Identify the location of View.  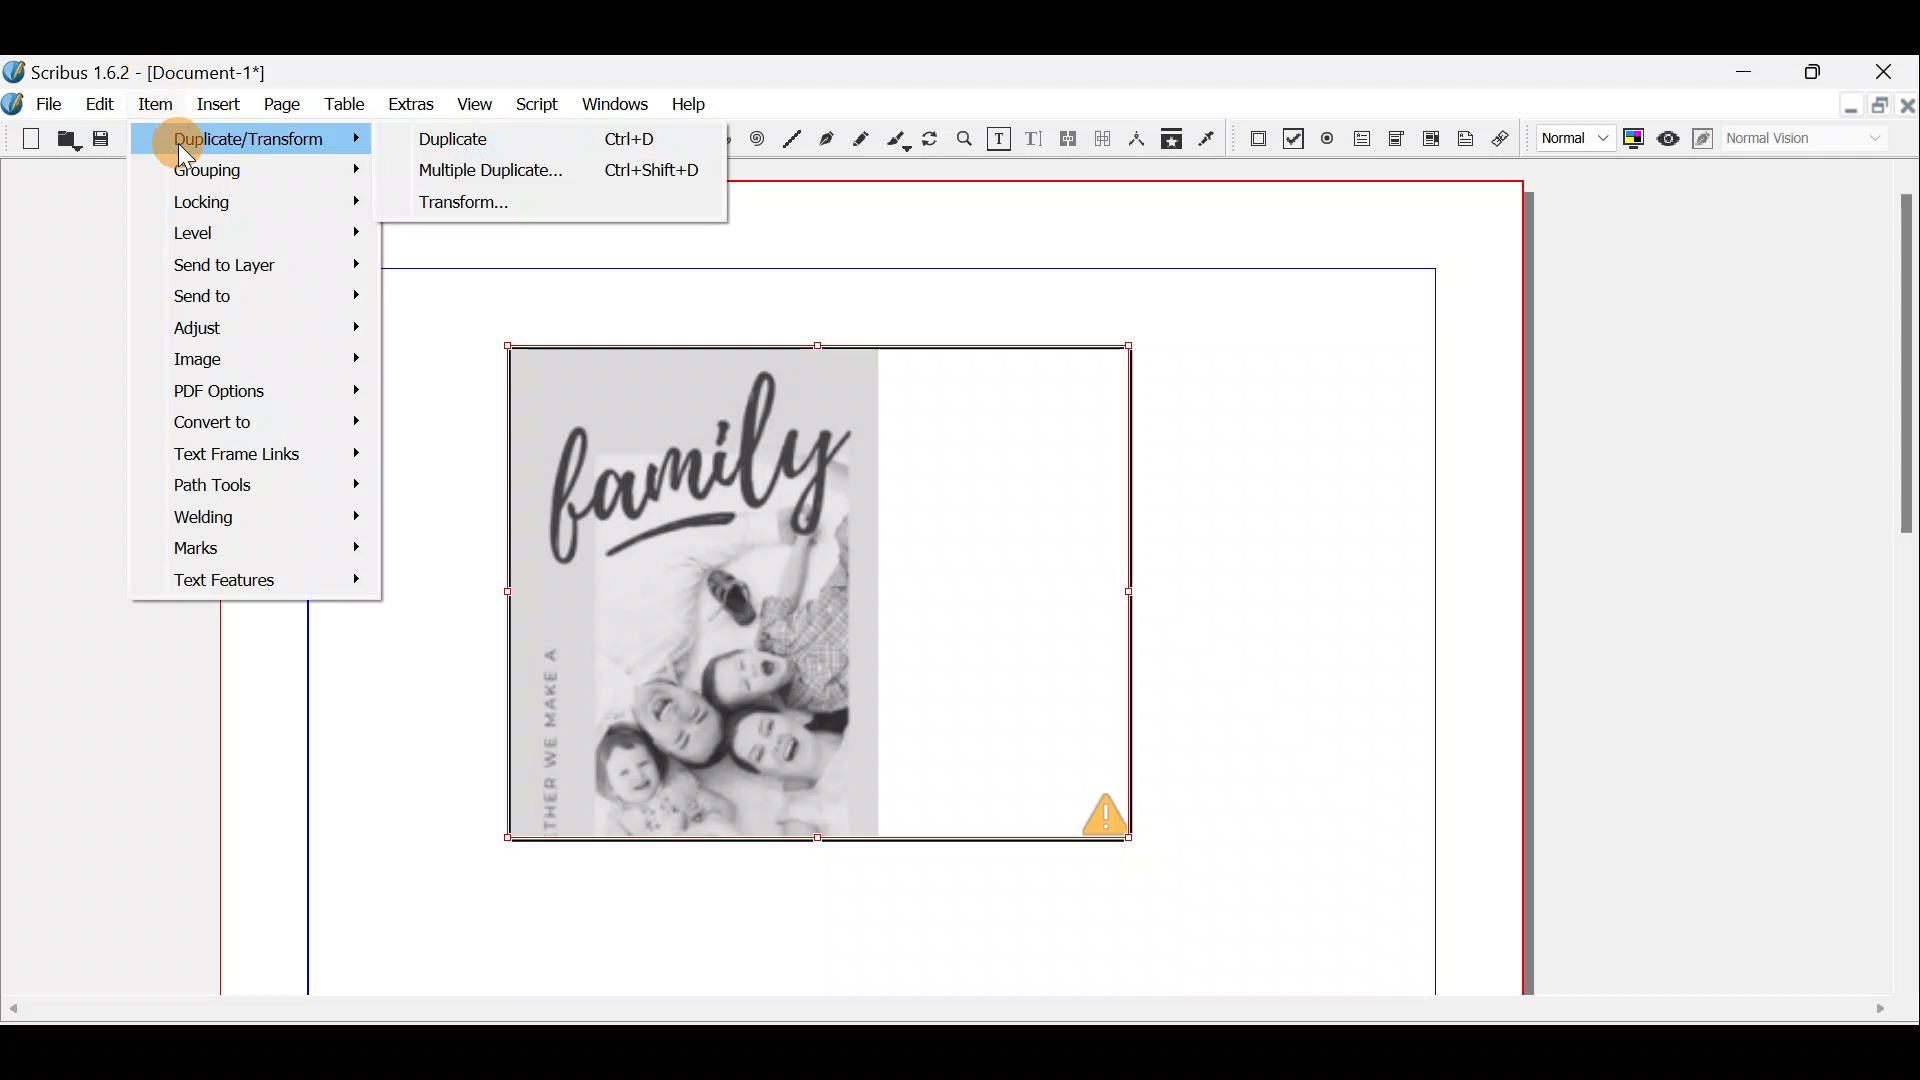
(478, 103).